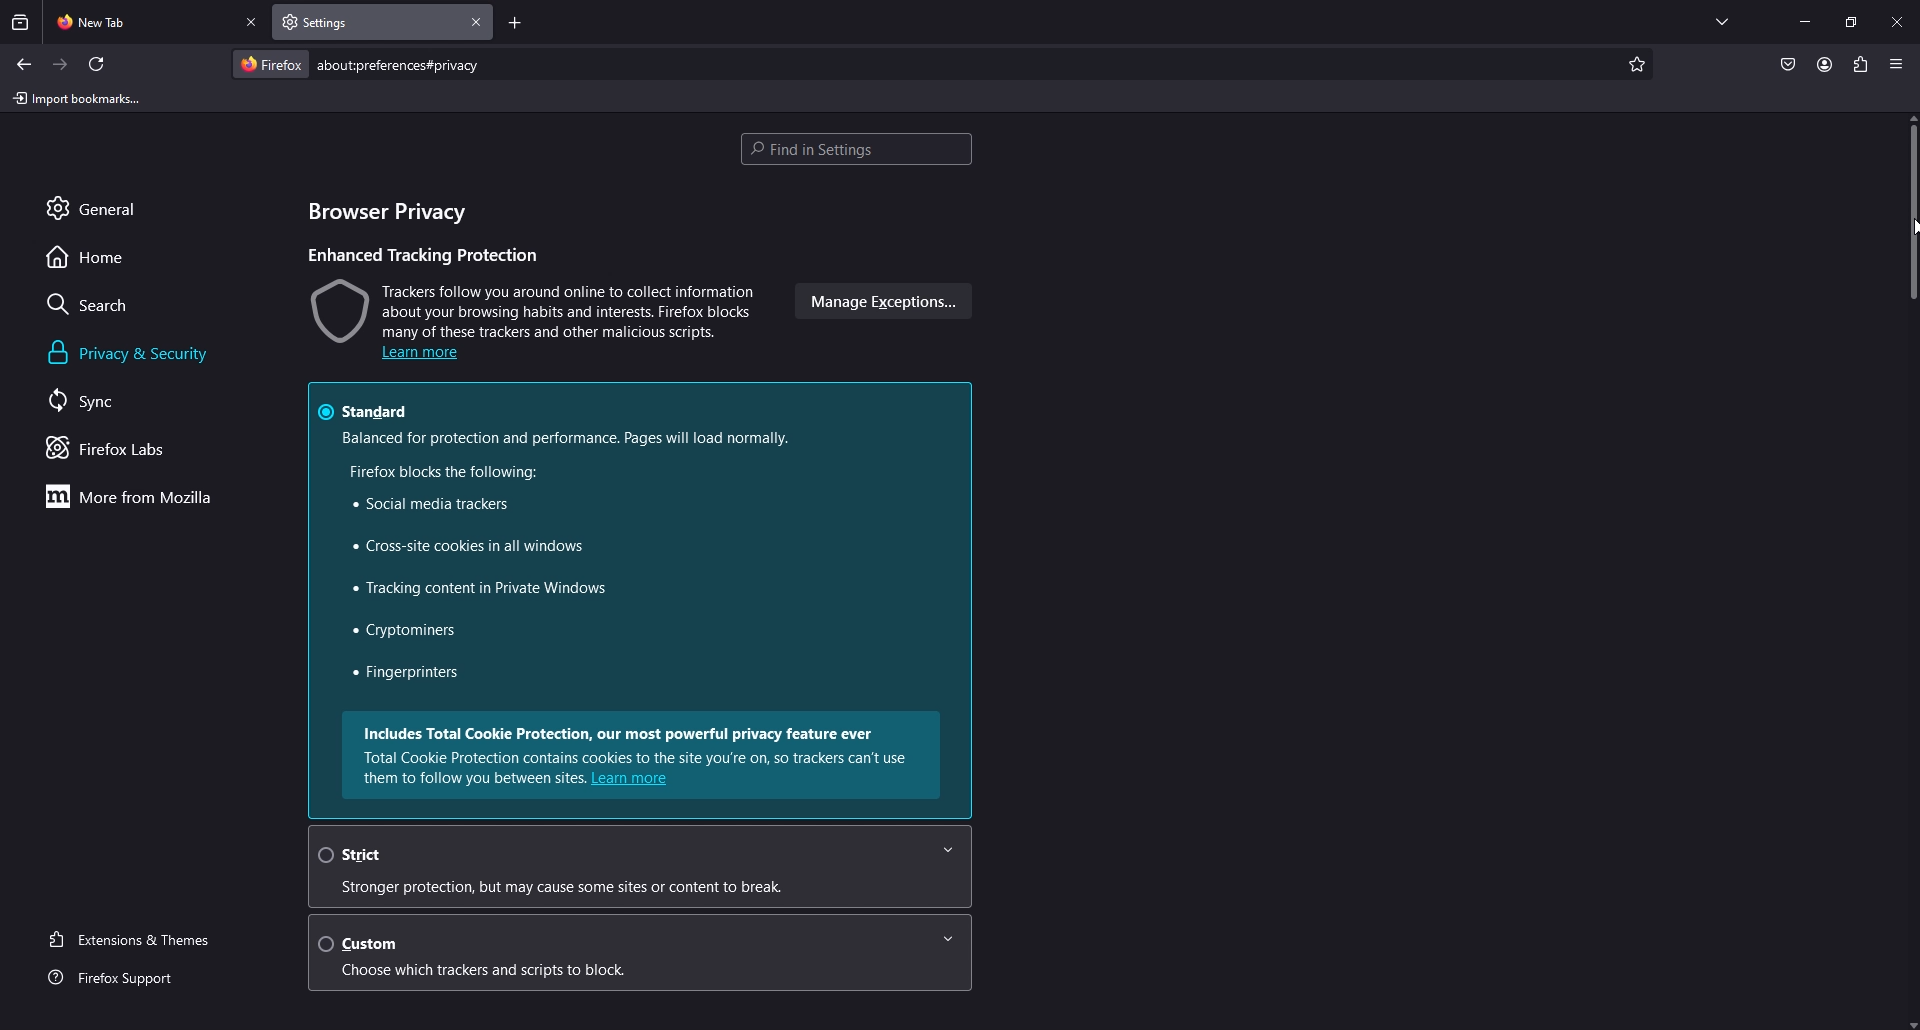 This screenshot has height=1030, width=1920. I want to click on settings tab, so click(342, 21).